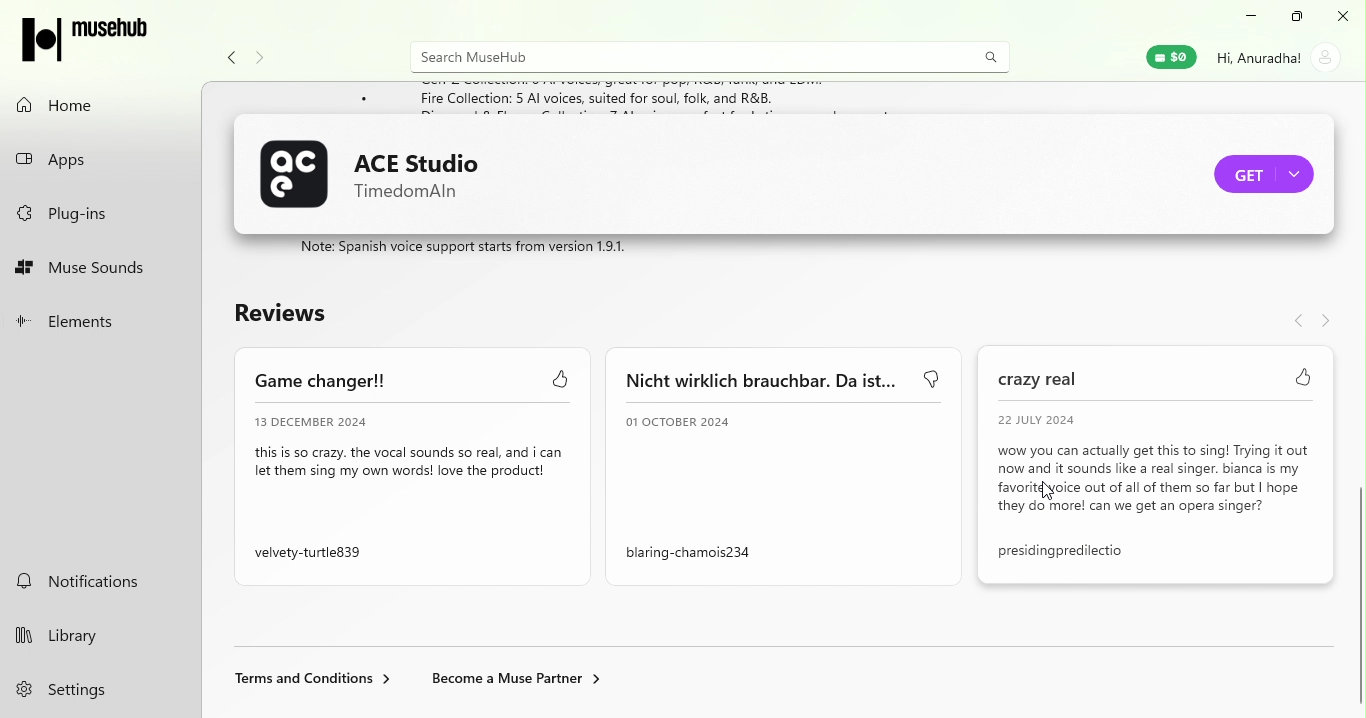 This screenshot has height=718, width=1366. What do you see at coordinates (1249, 19) in the screenshot?
I see `minimize` at bounding box center [1249, 19].